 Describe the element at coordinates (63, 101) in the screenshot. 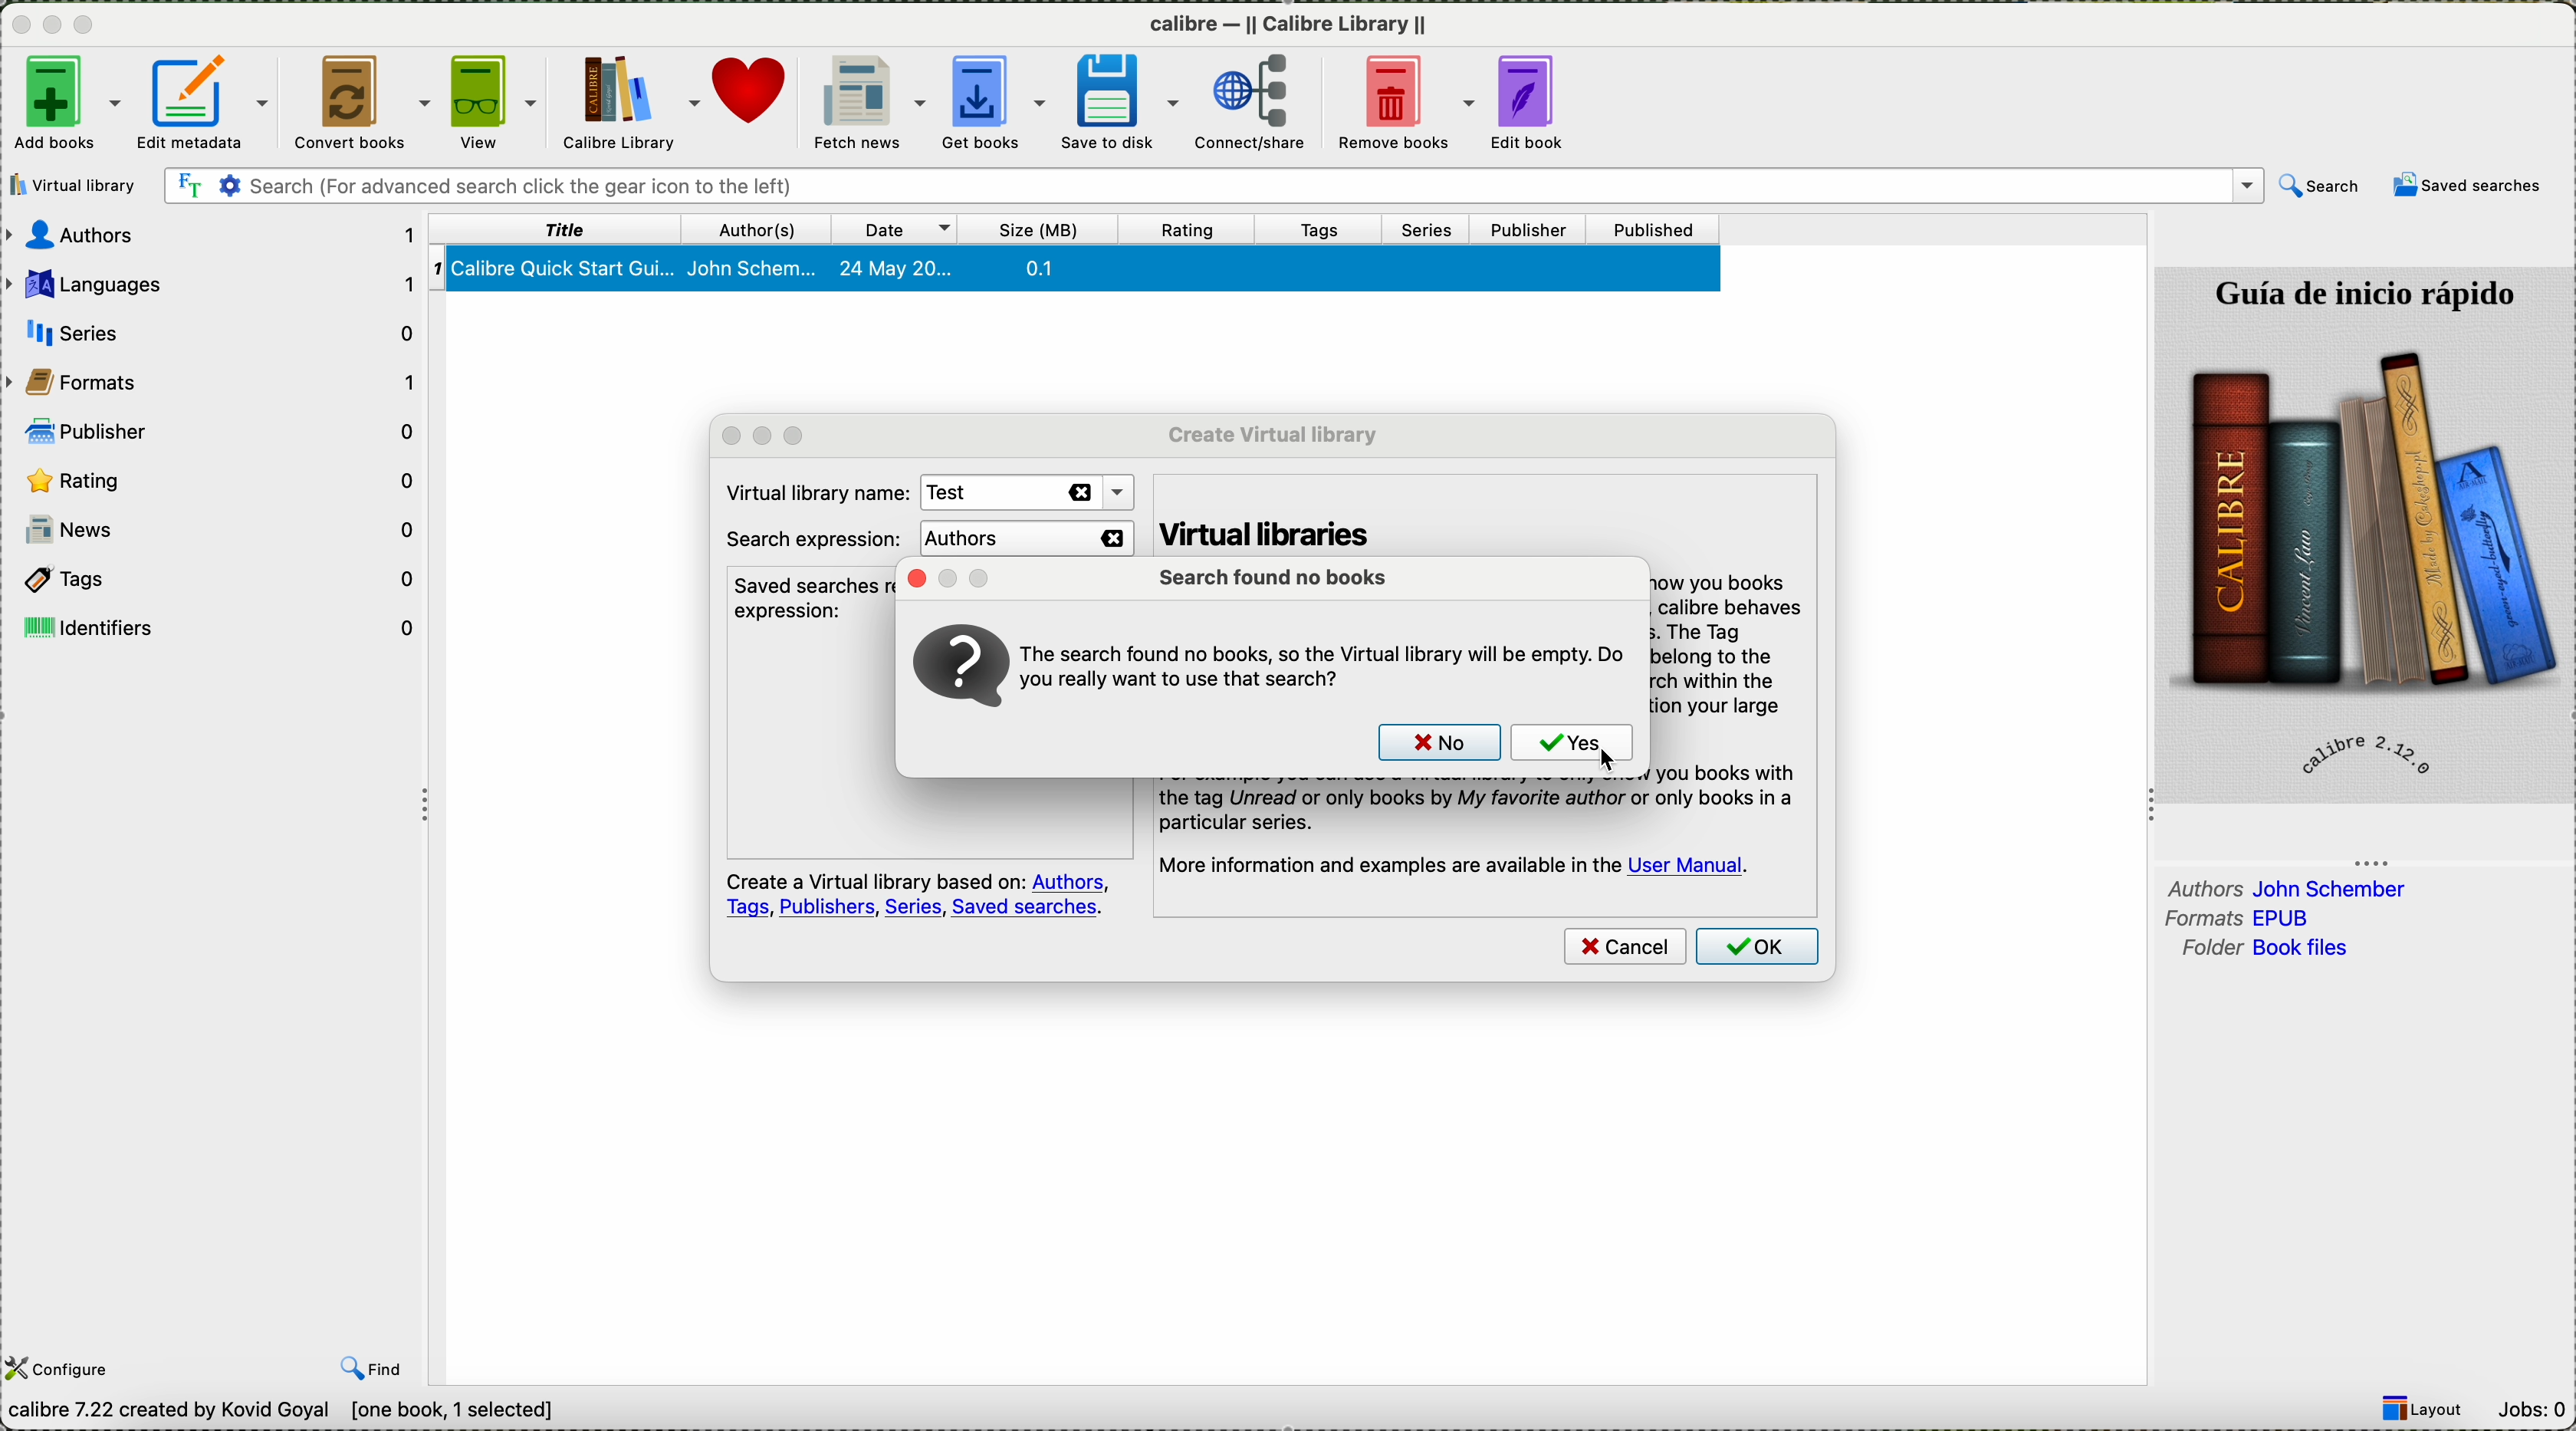

I see `add books` at that location.